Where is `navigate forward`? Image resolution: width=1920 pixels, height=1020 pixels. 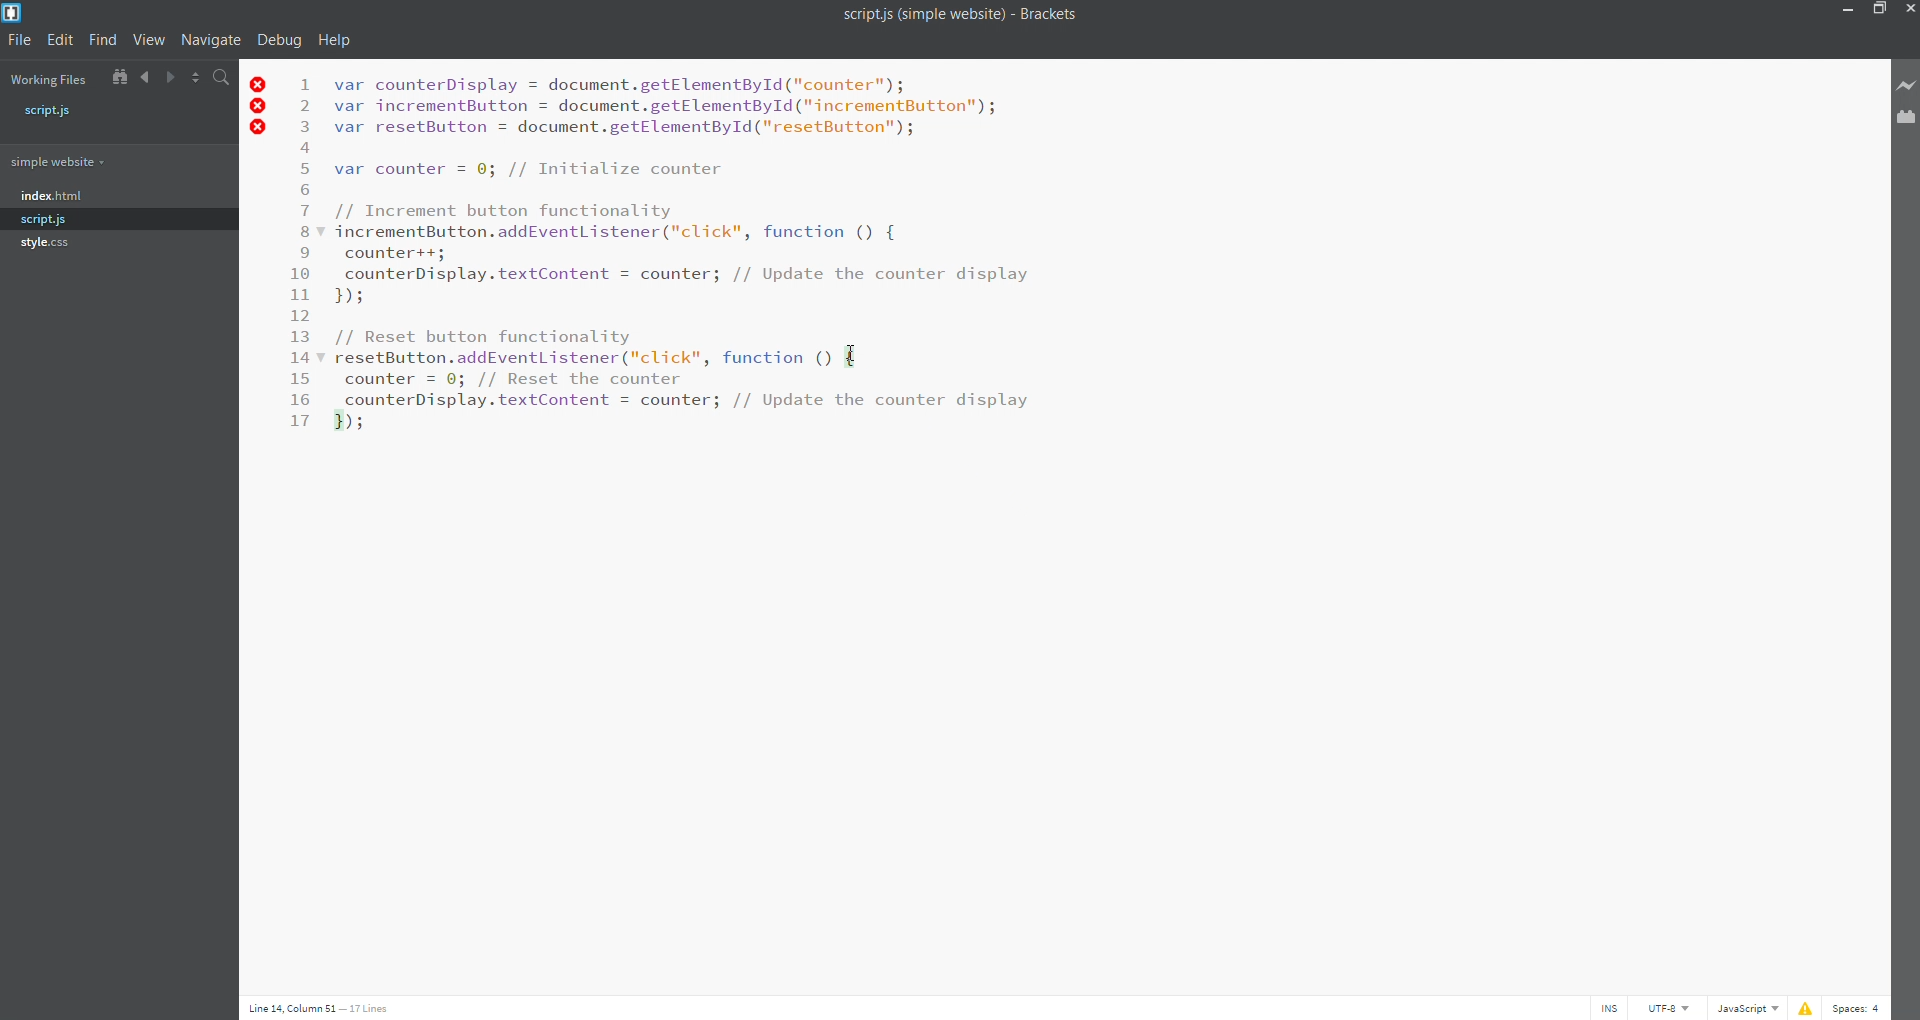 navigate forward is located at coordinates (167, 76).